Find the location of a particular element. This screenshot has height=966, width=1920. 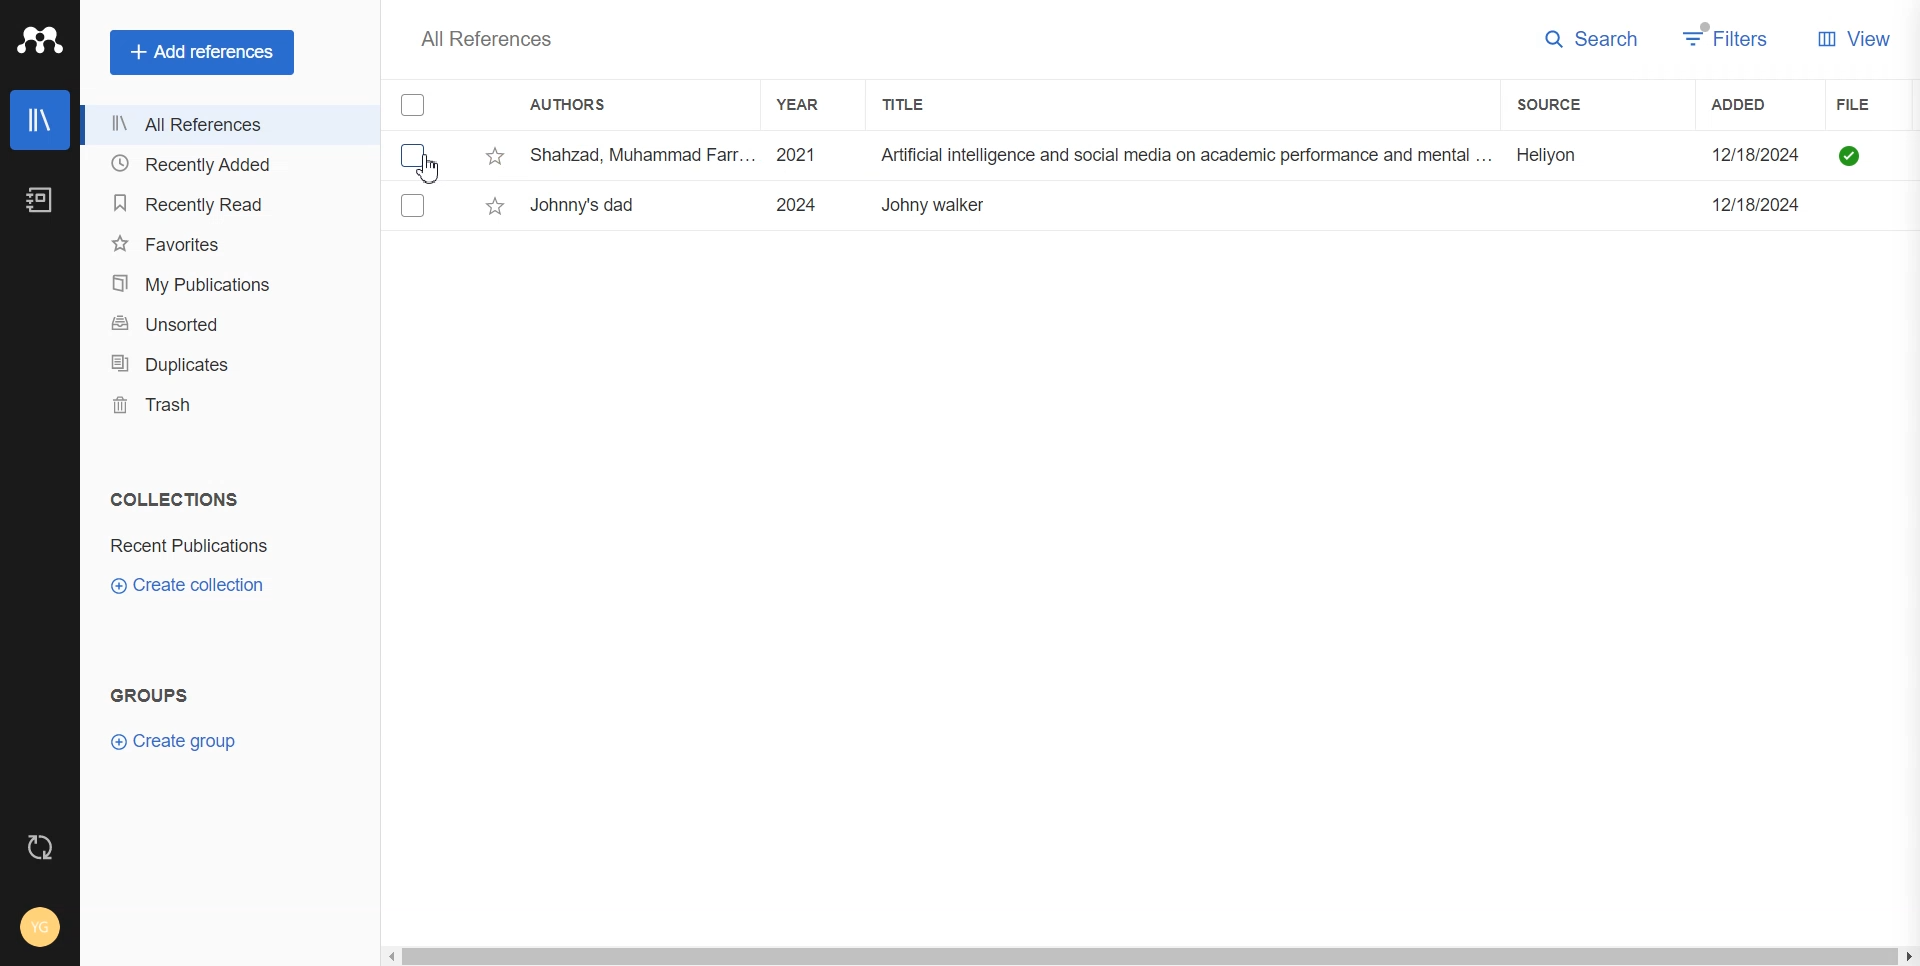

Add references is located at coordinates (202, 52).